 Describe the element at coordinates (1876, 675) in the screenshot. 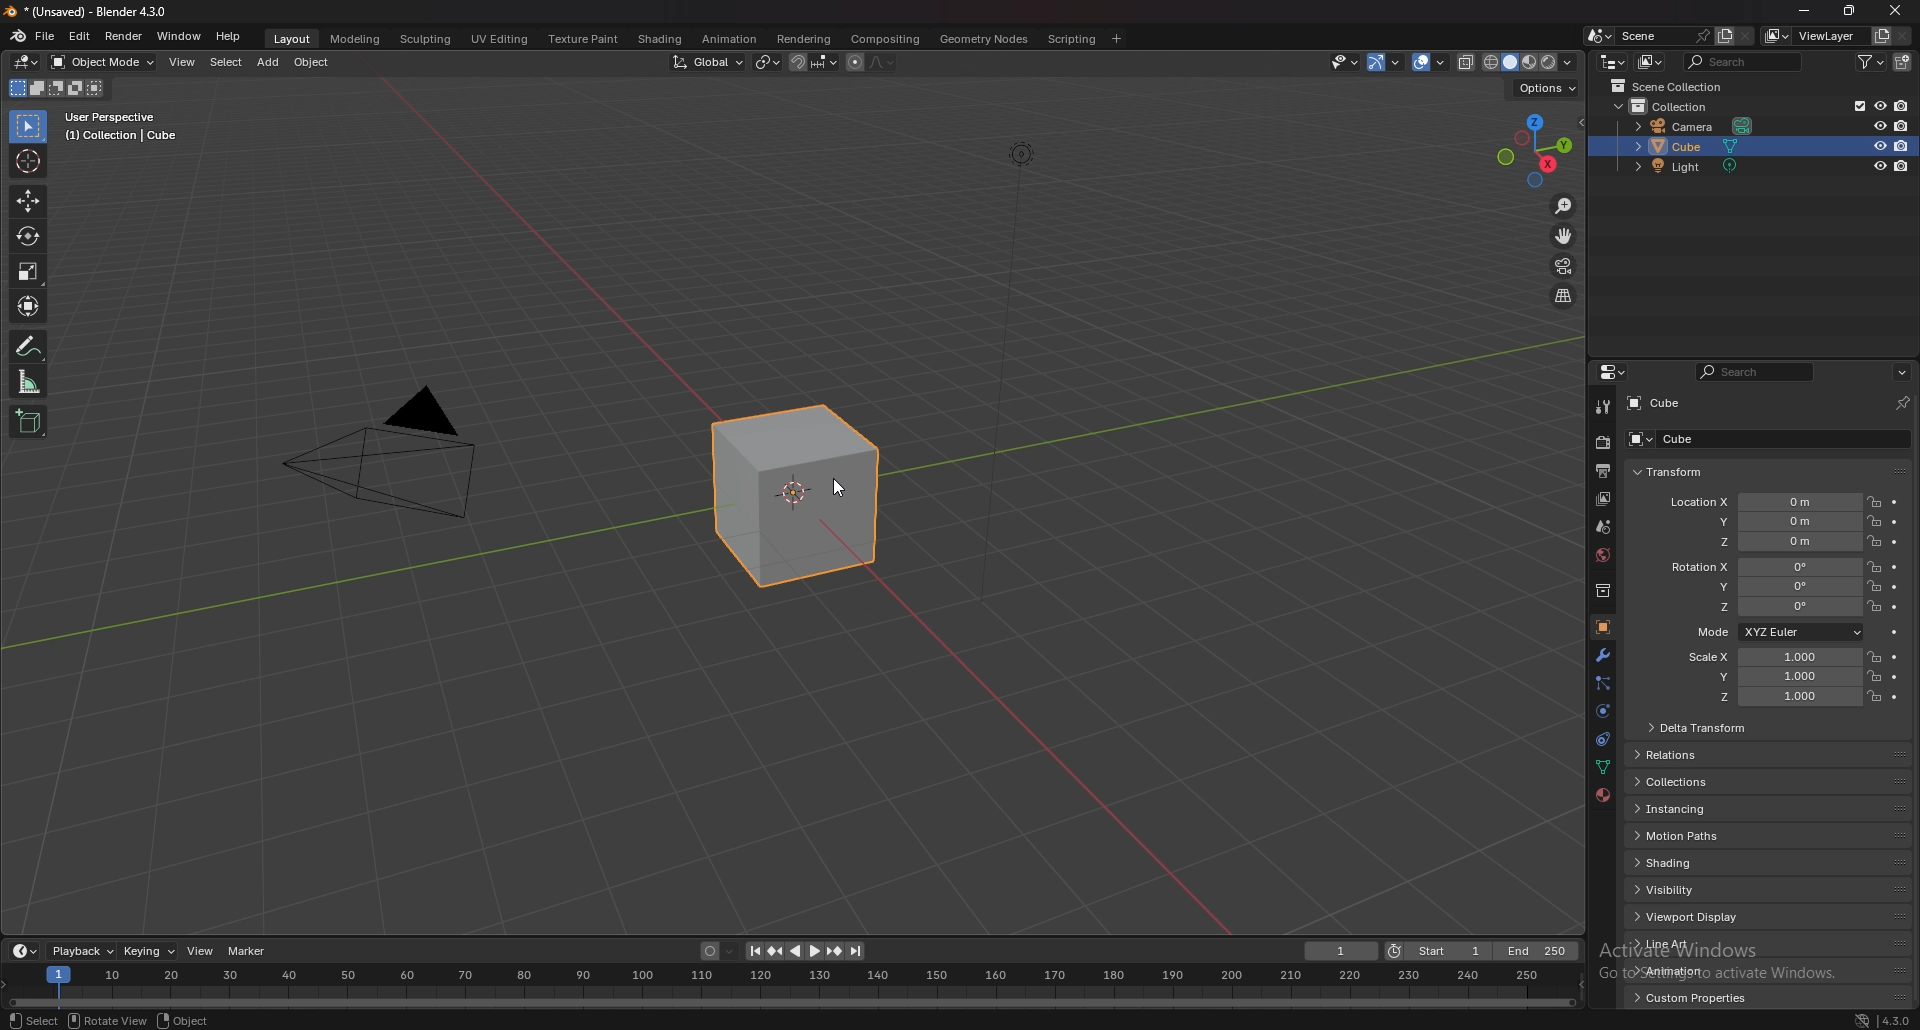

I see `lock location` at that location.